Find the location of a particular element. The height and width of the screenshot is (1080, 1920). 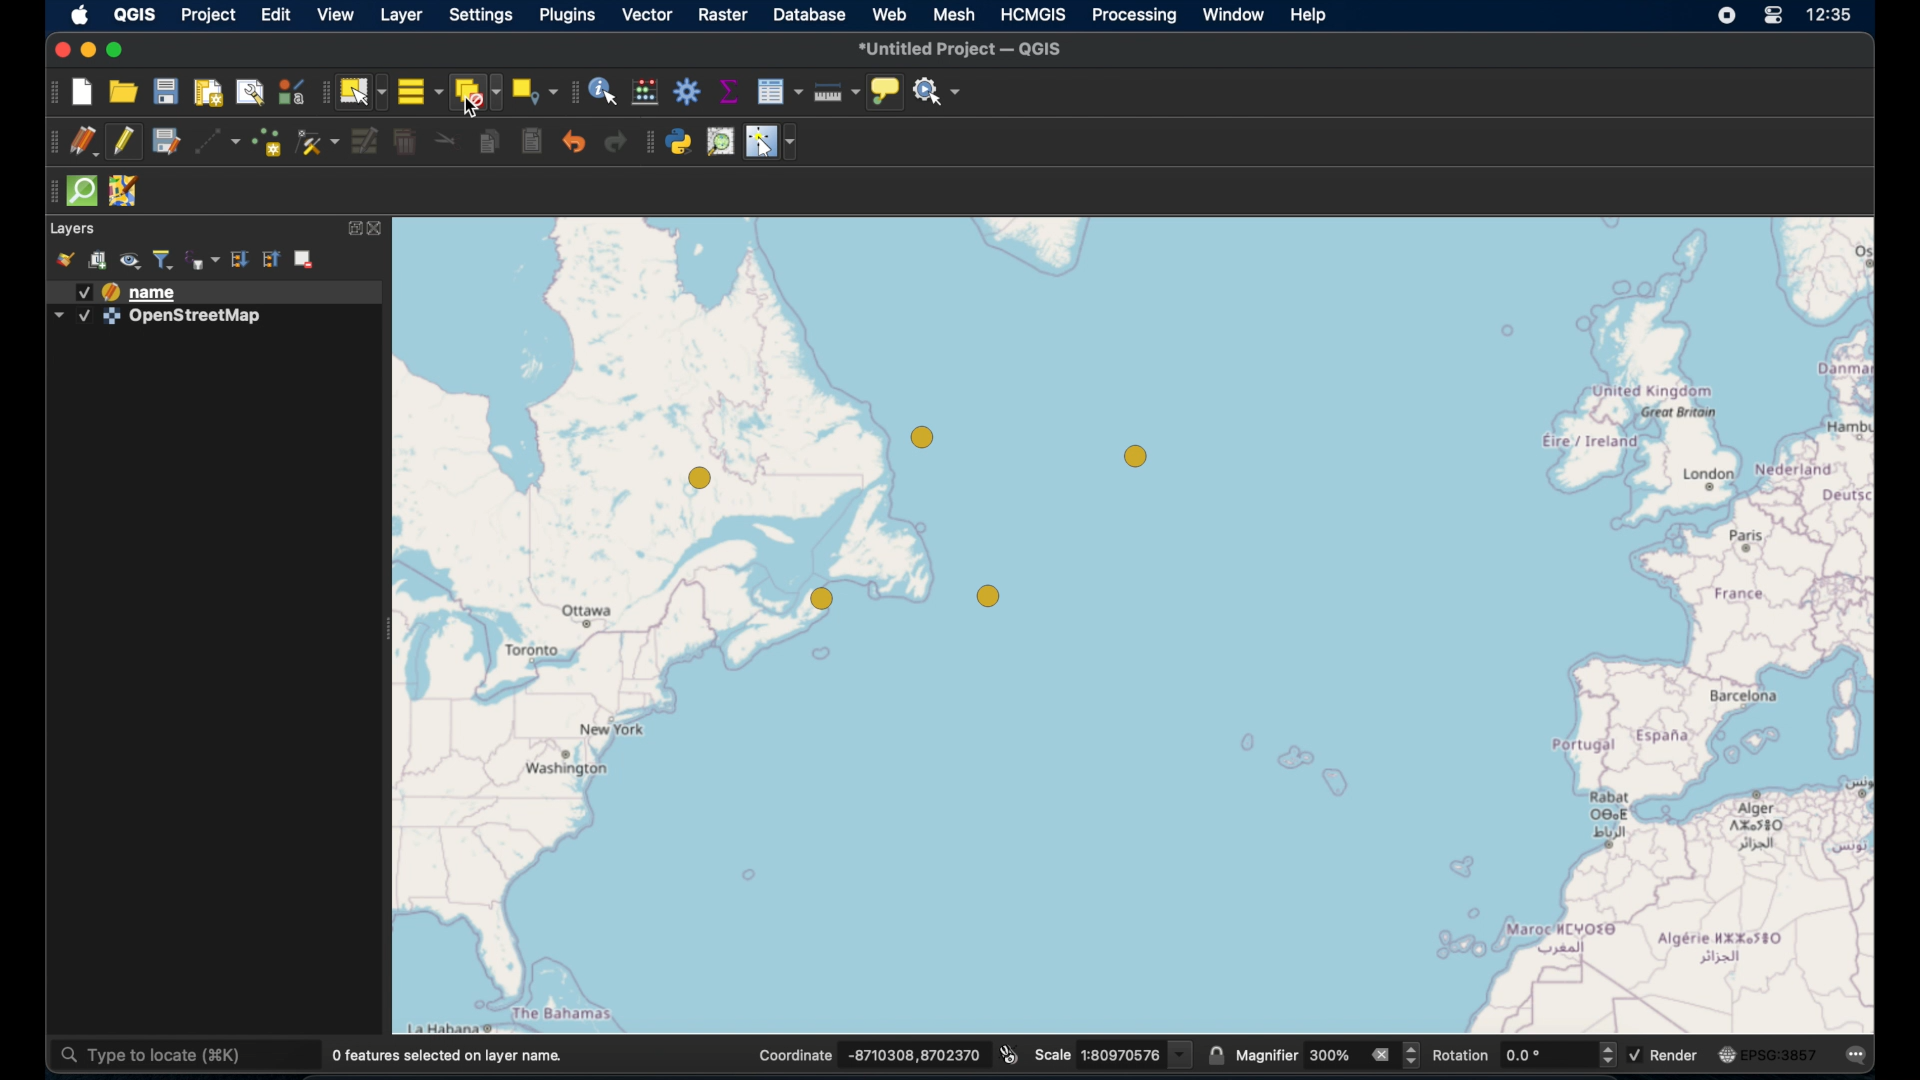

switches mouse to a configurable pointer is located at coordinates (771, 142).